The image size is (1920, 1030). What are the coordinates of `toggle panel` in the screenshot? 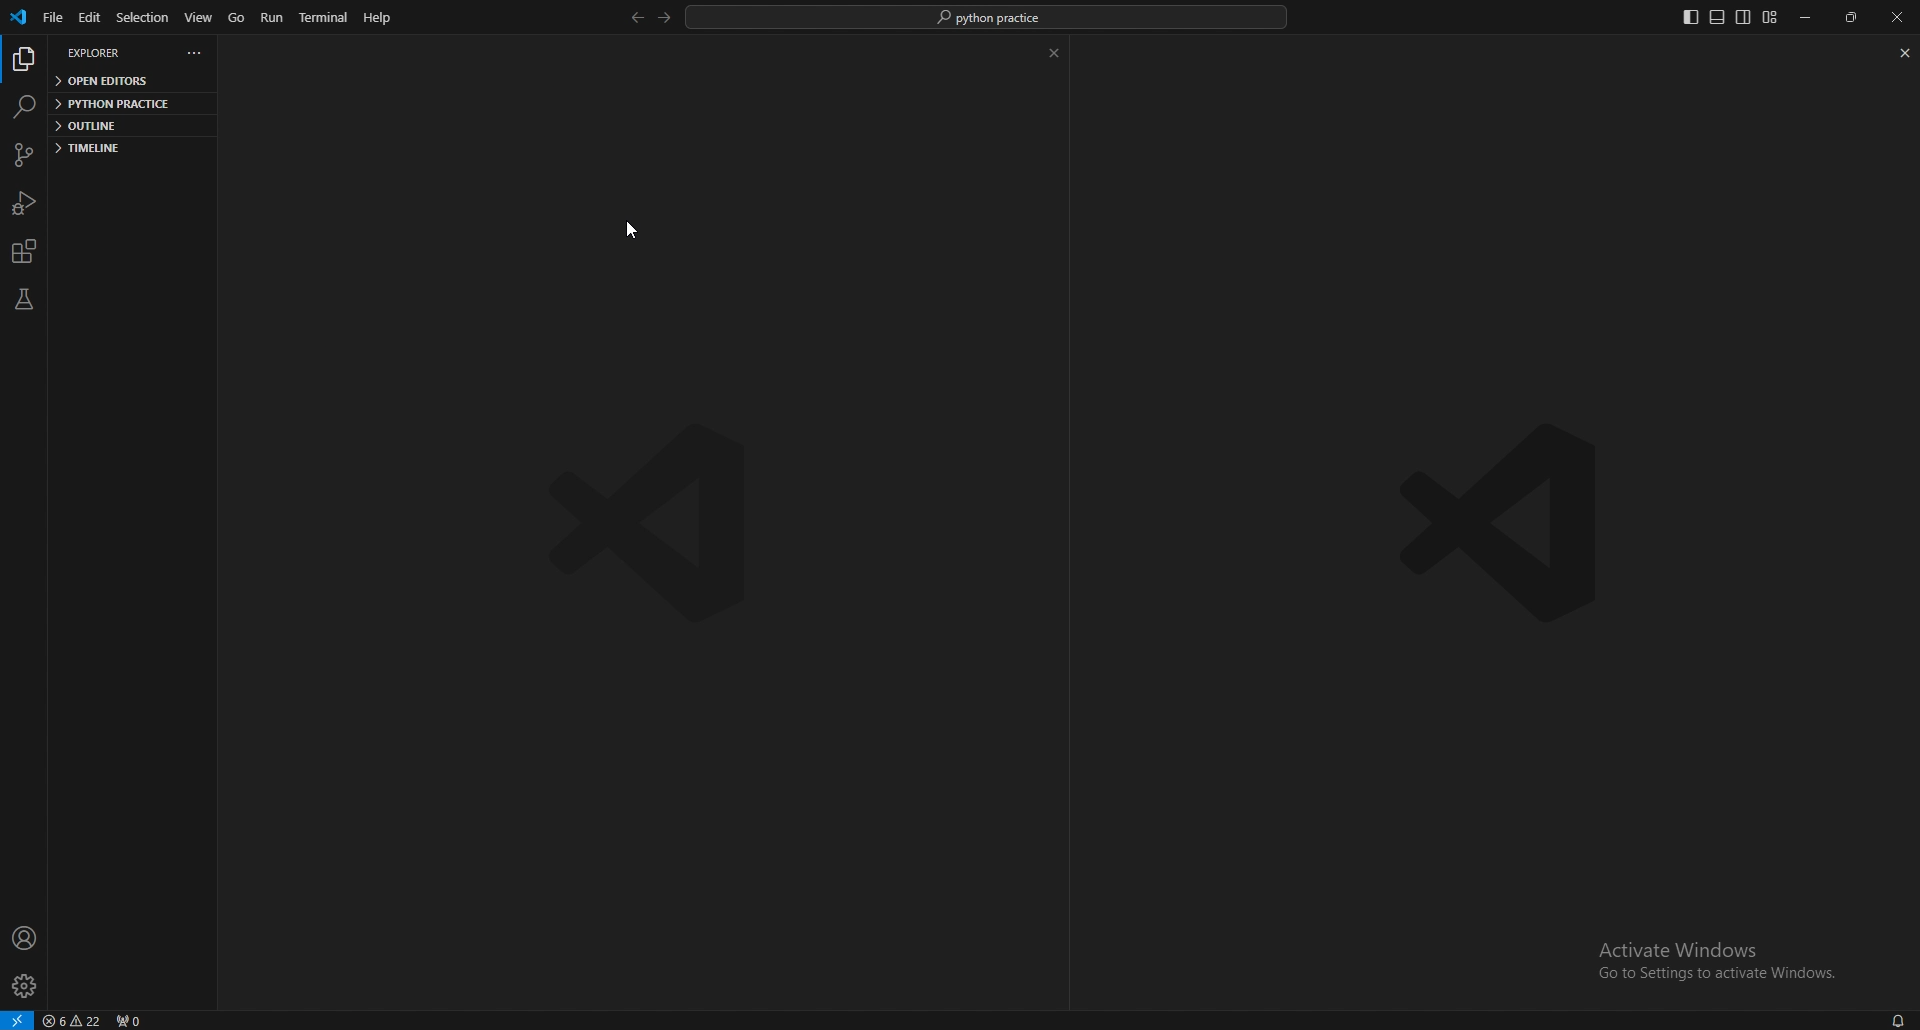 It's located at (1717, 18).